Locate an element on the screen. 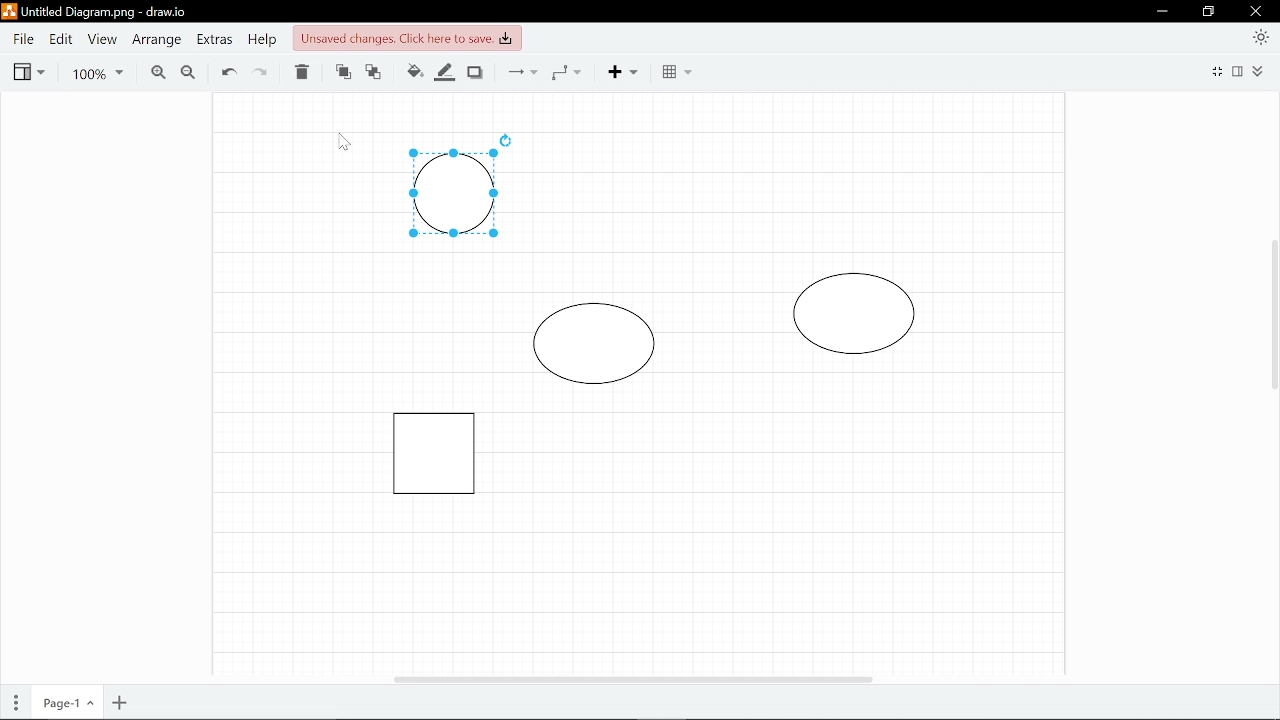 The height and width of the screenshot is (720, 1280). To front is located at coordinates (342, 73).